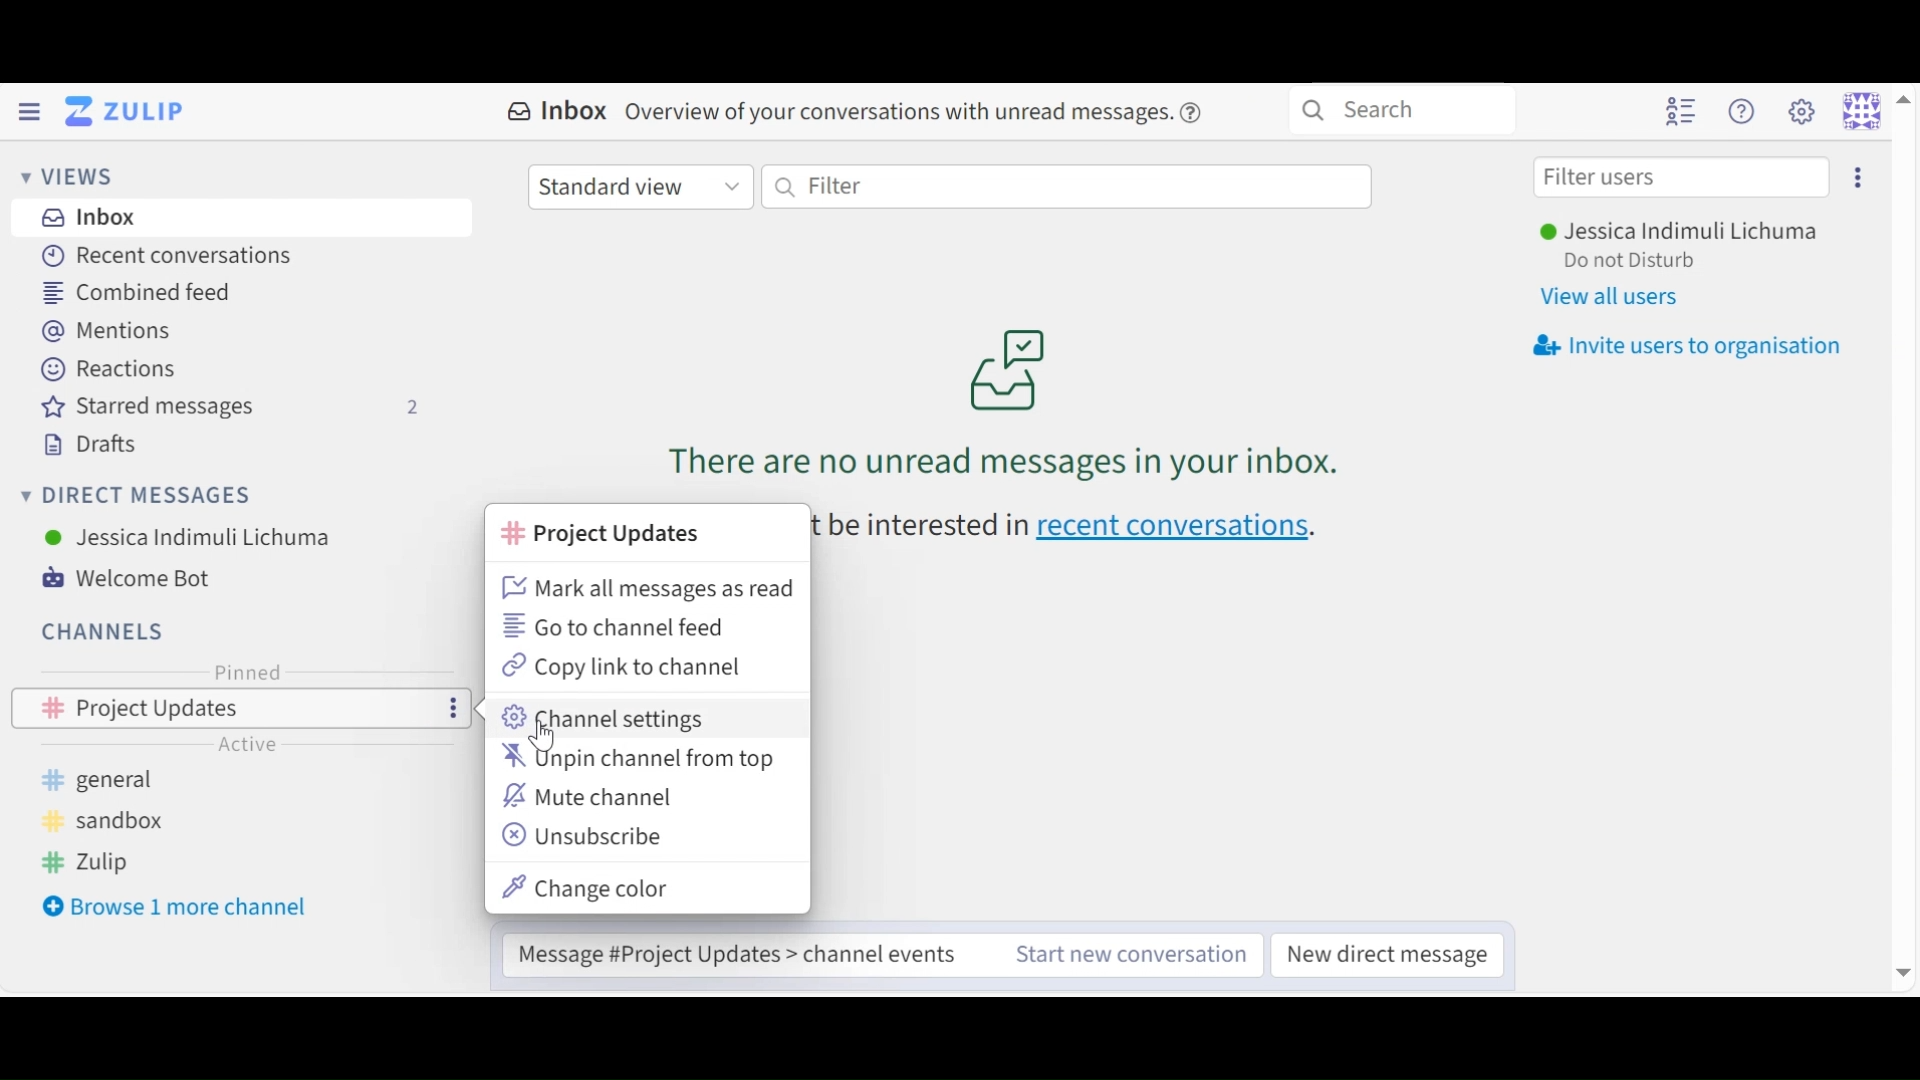 Image resolution: width=1920 pixels, height=1080 pixels. Describe the element at coordinates (244, 674) in the screenshot. I see `Pinned` at that location.